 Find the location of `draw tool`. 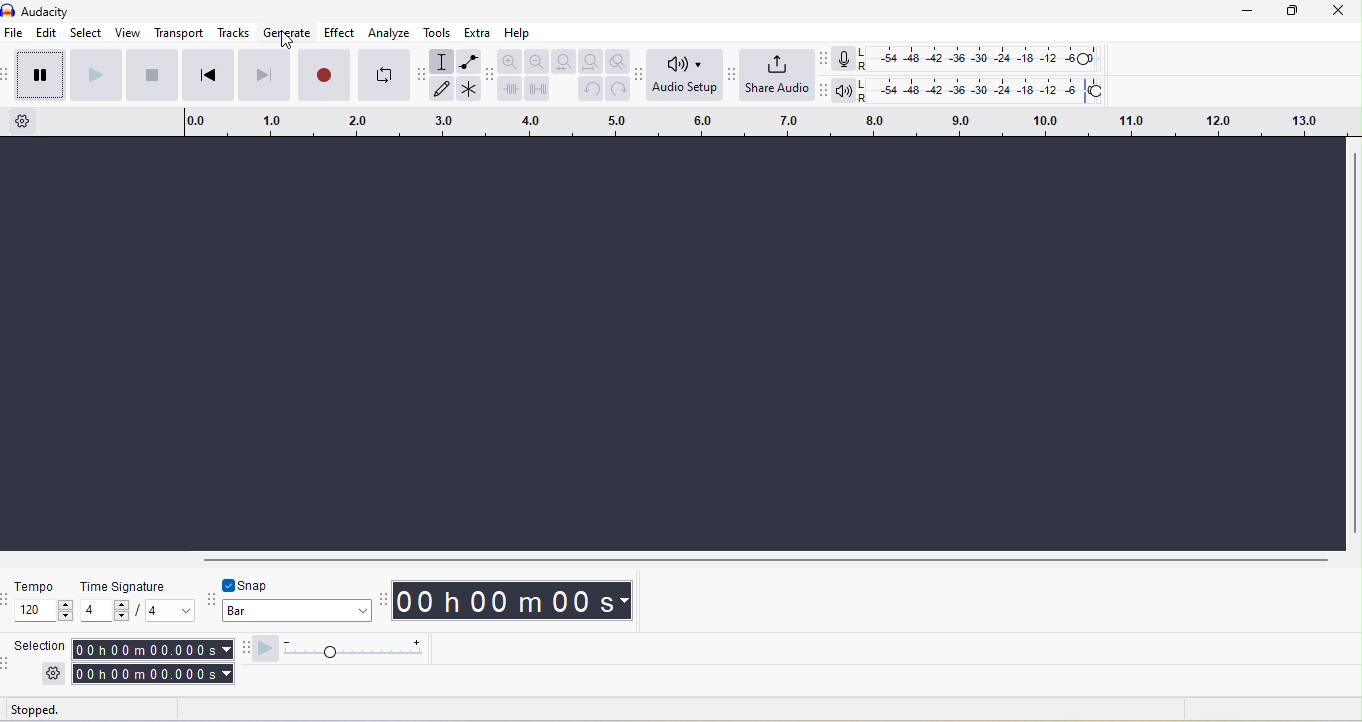

draw tool is located at coordinates (442, 89).